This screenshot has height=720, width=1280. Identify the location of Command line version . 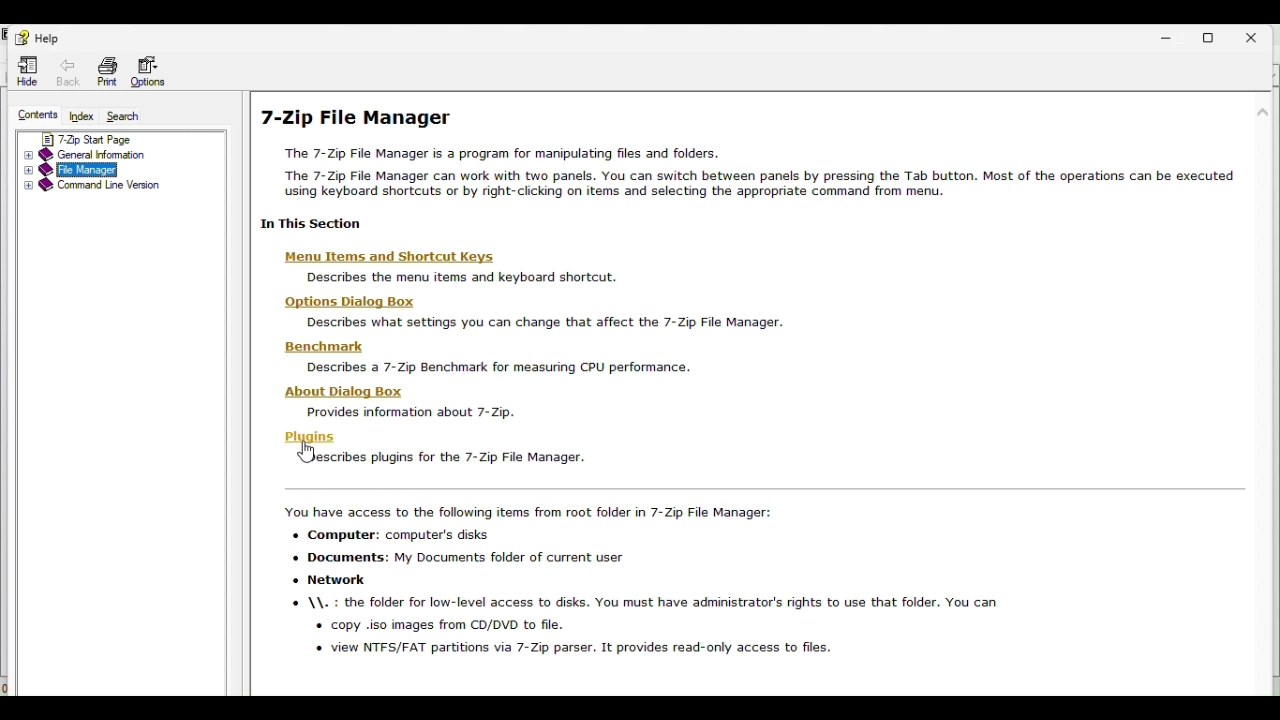
(100, 187).